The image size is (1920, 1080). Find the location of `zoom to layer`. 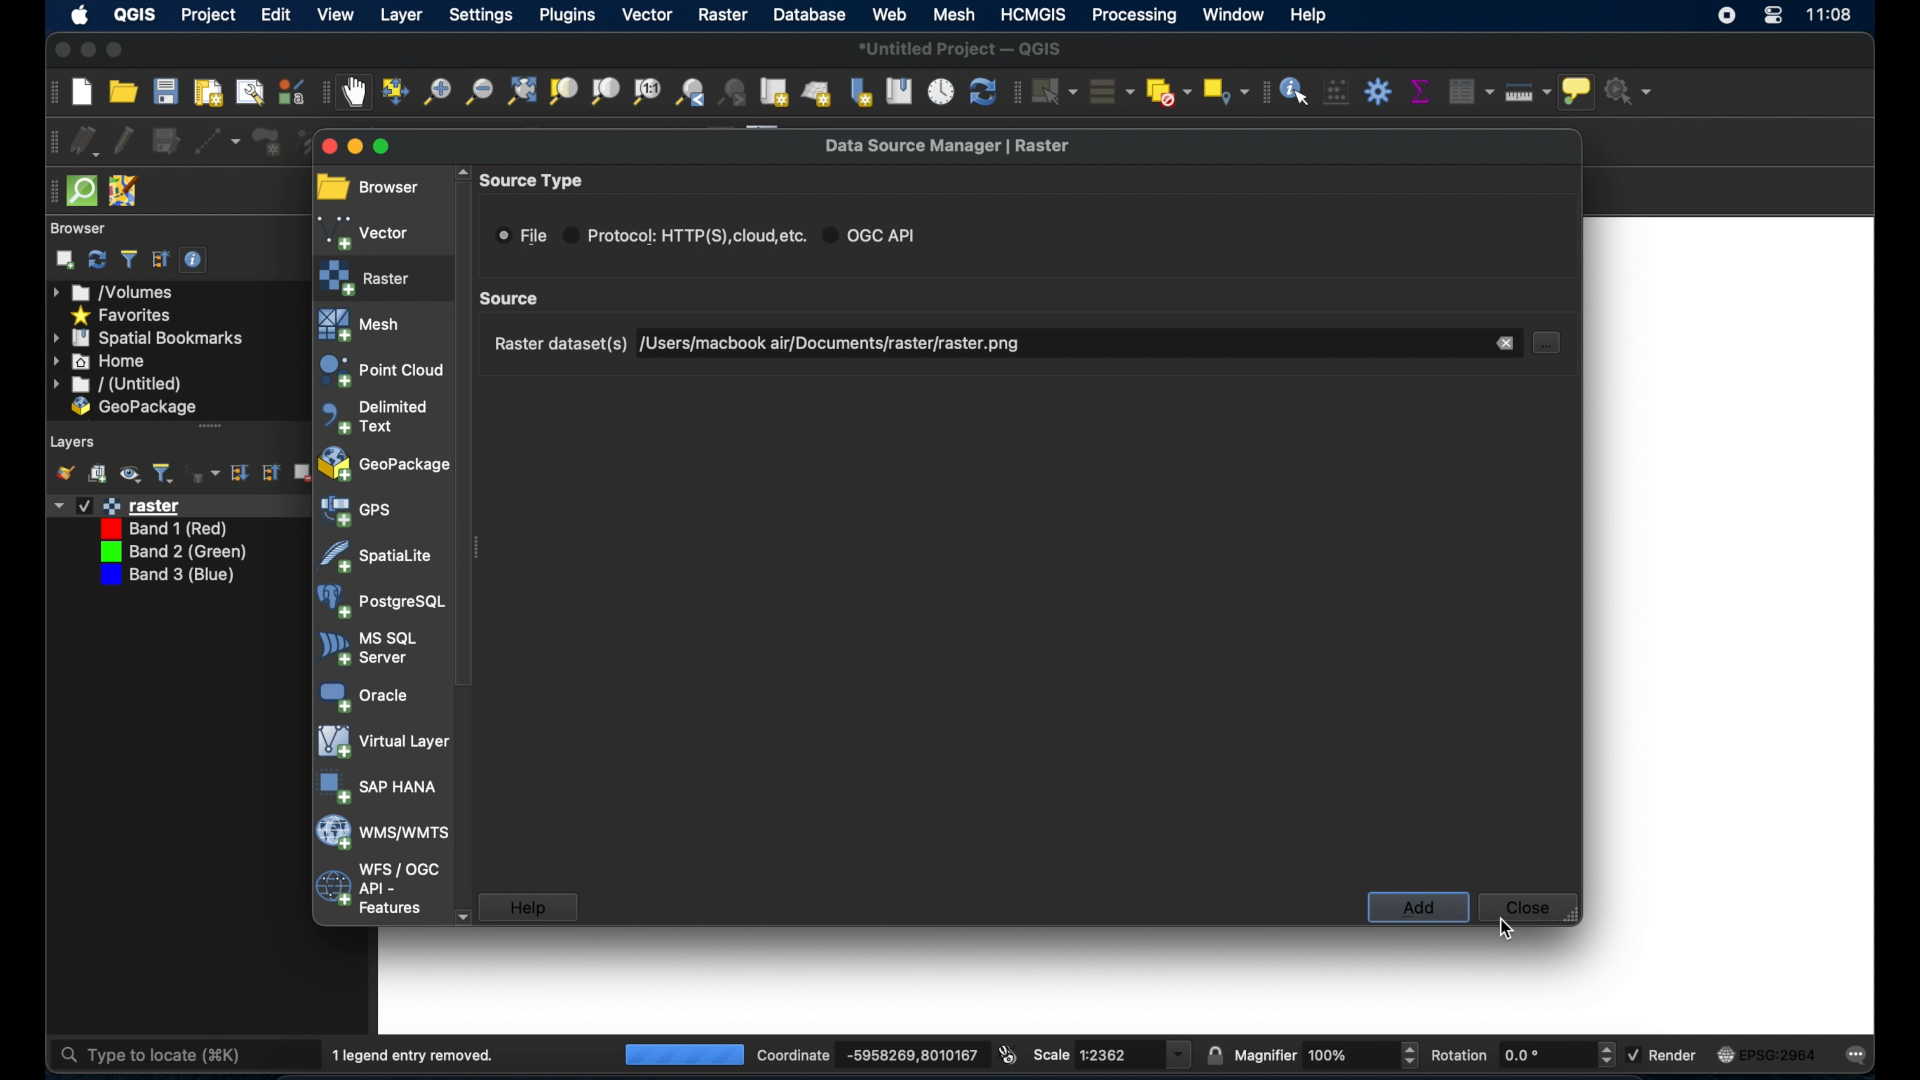

zoom to layer is located at coordinates (604, 91).